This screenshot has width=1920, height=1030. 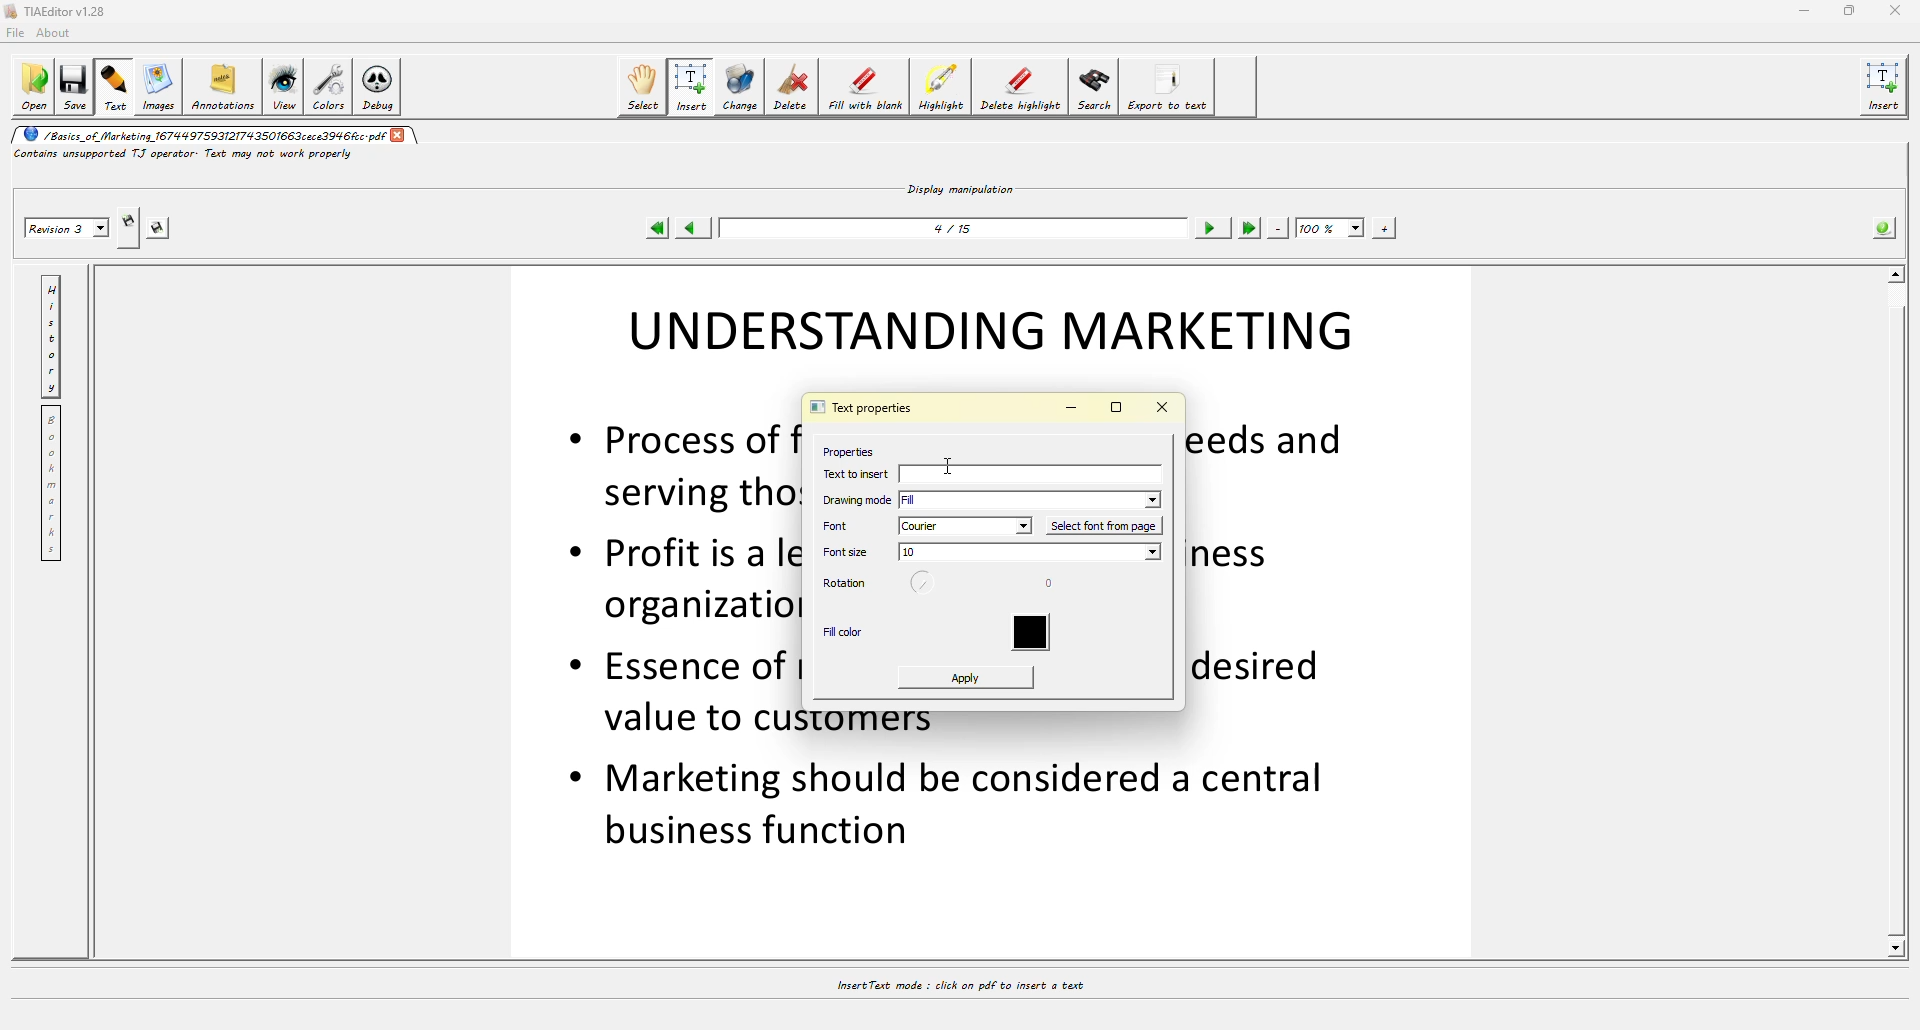 I want to click on revision 3, so click(x=66, y=230).